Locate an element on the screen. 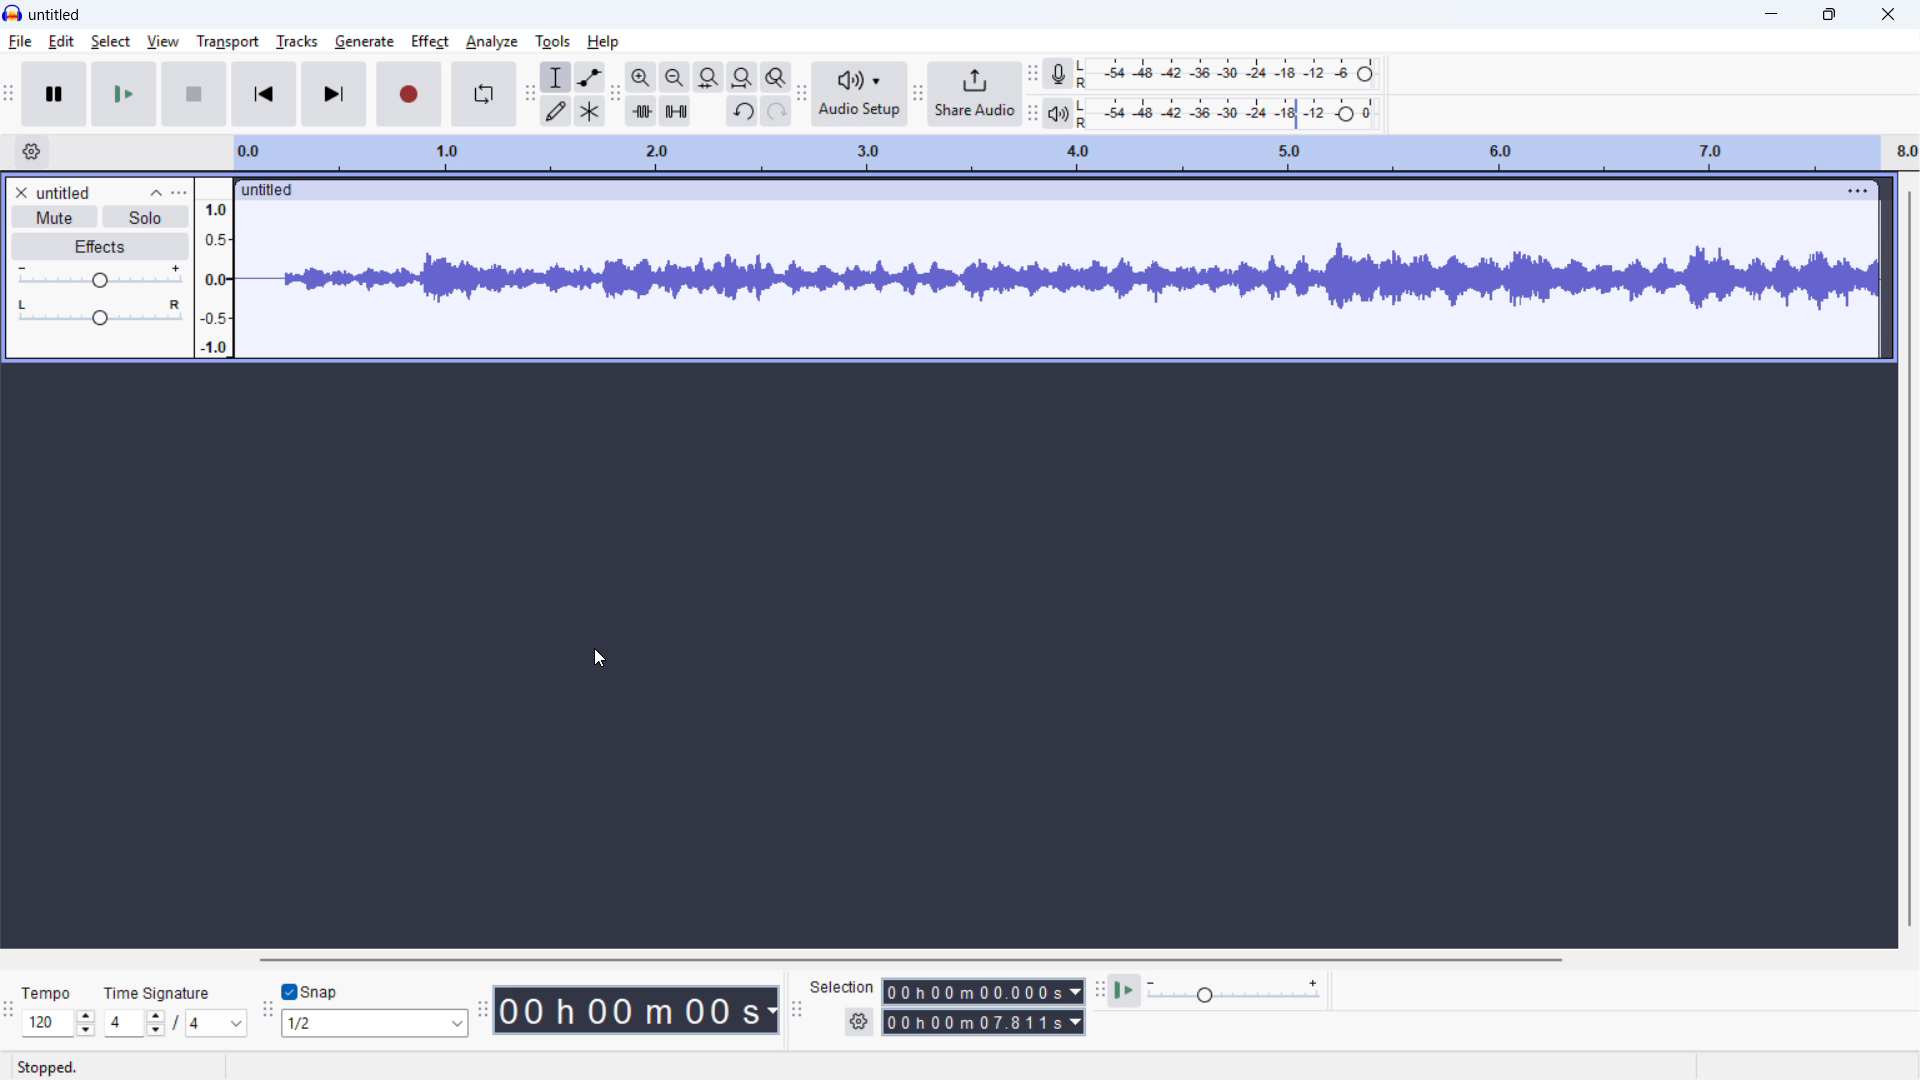 The image size is (1920, 1080). edit toolbar is located at coordinates (614, 95).